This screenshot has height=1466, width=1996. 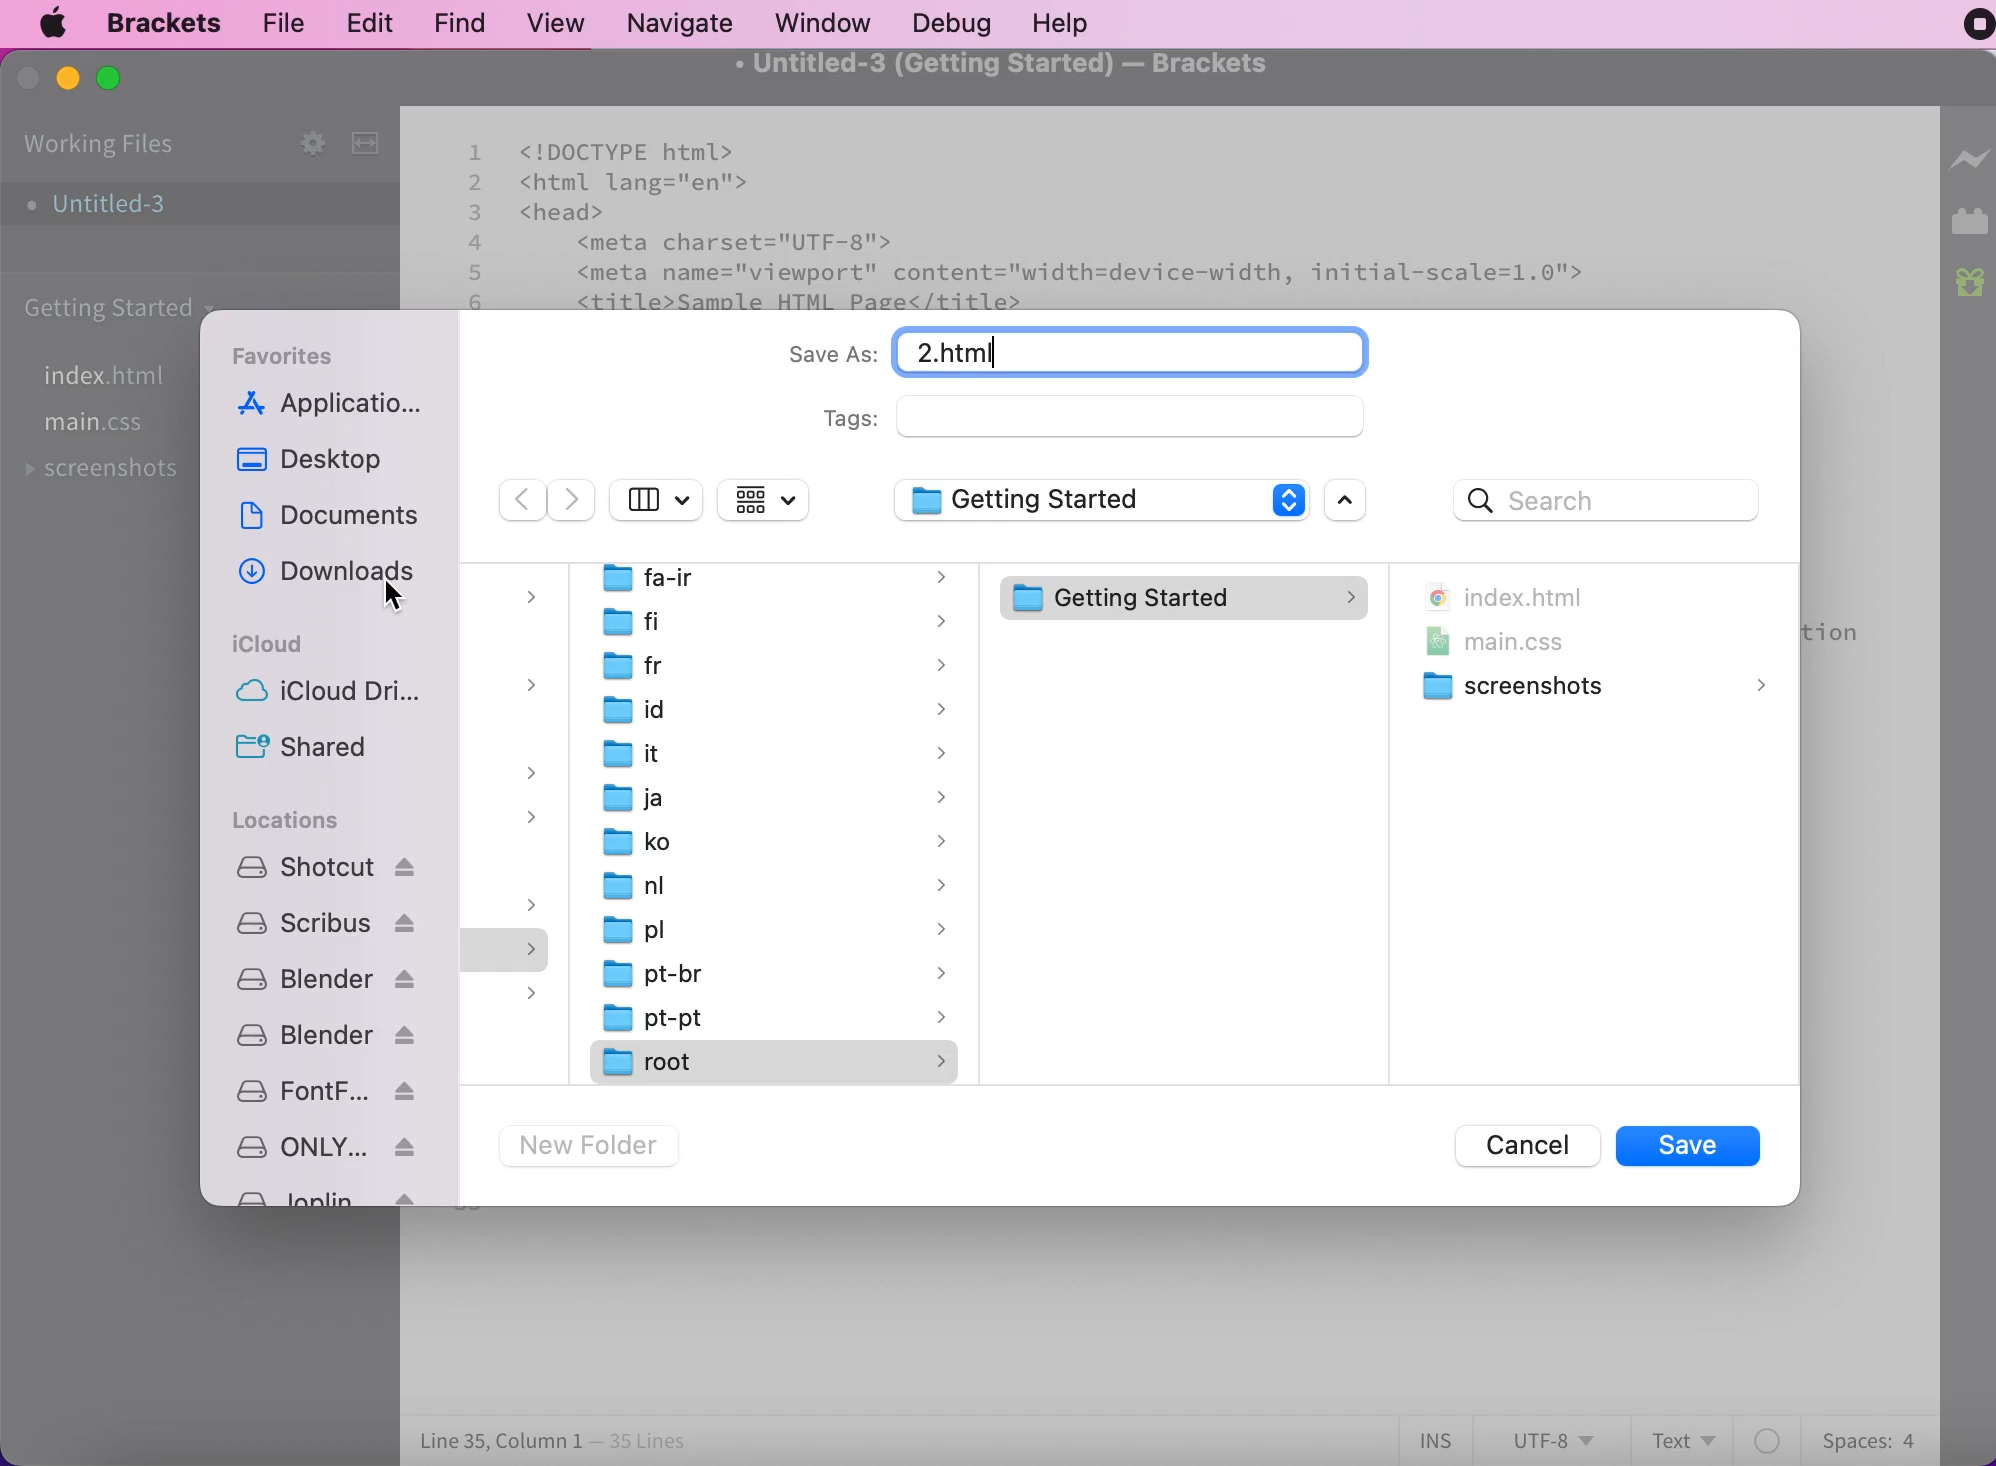 What do you see at coordinates (776, 797) in the screenshot?
I see `ja` at bounding box center [776, 797].